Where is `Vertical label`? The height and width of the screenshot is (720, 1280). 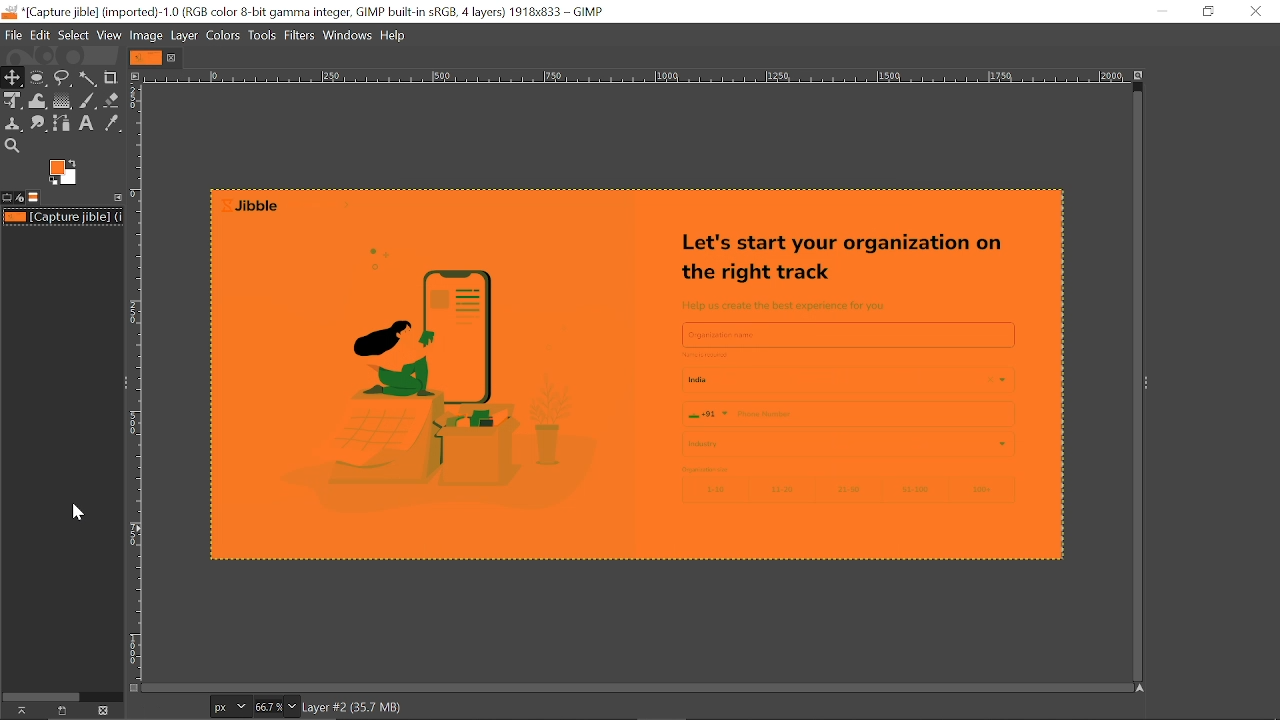
Vertical label is located at coordinates (136, 384).